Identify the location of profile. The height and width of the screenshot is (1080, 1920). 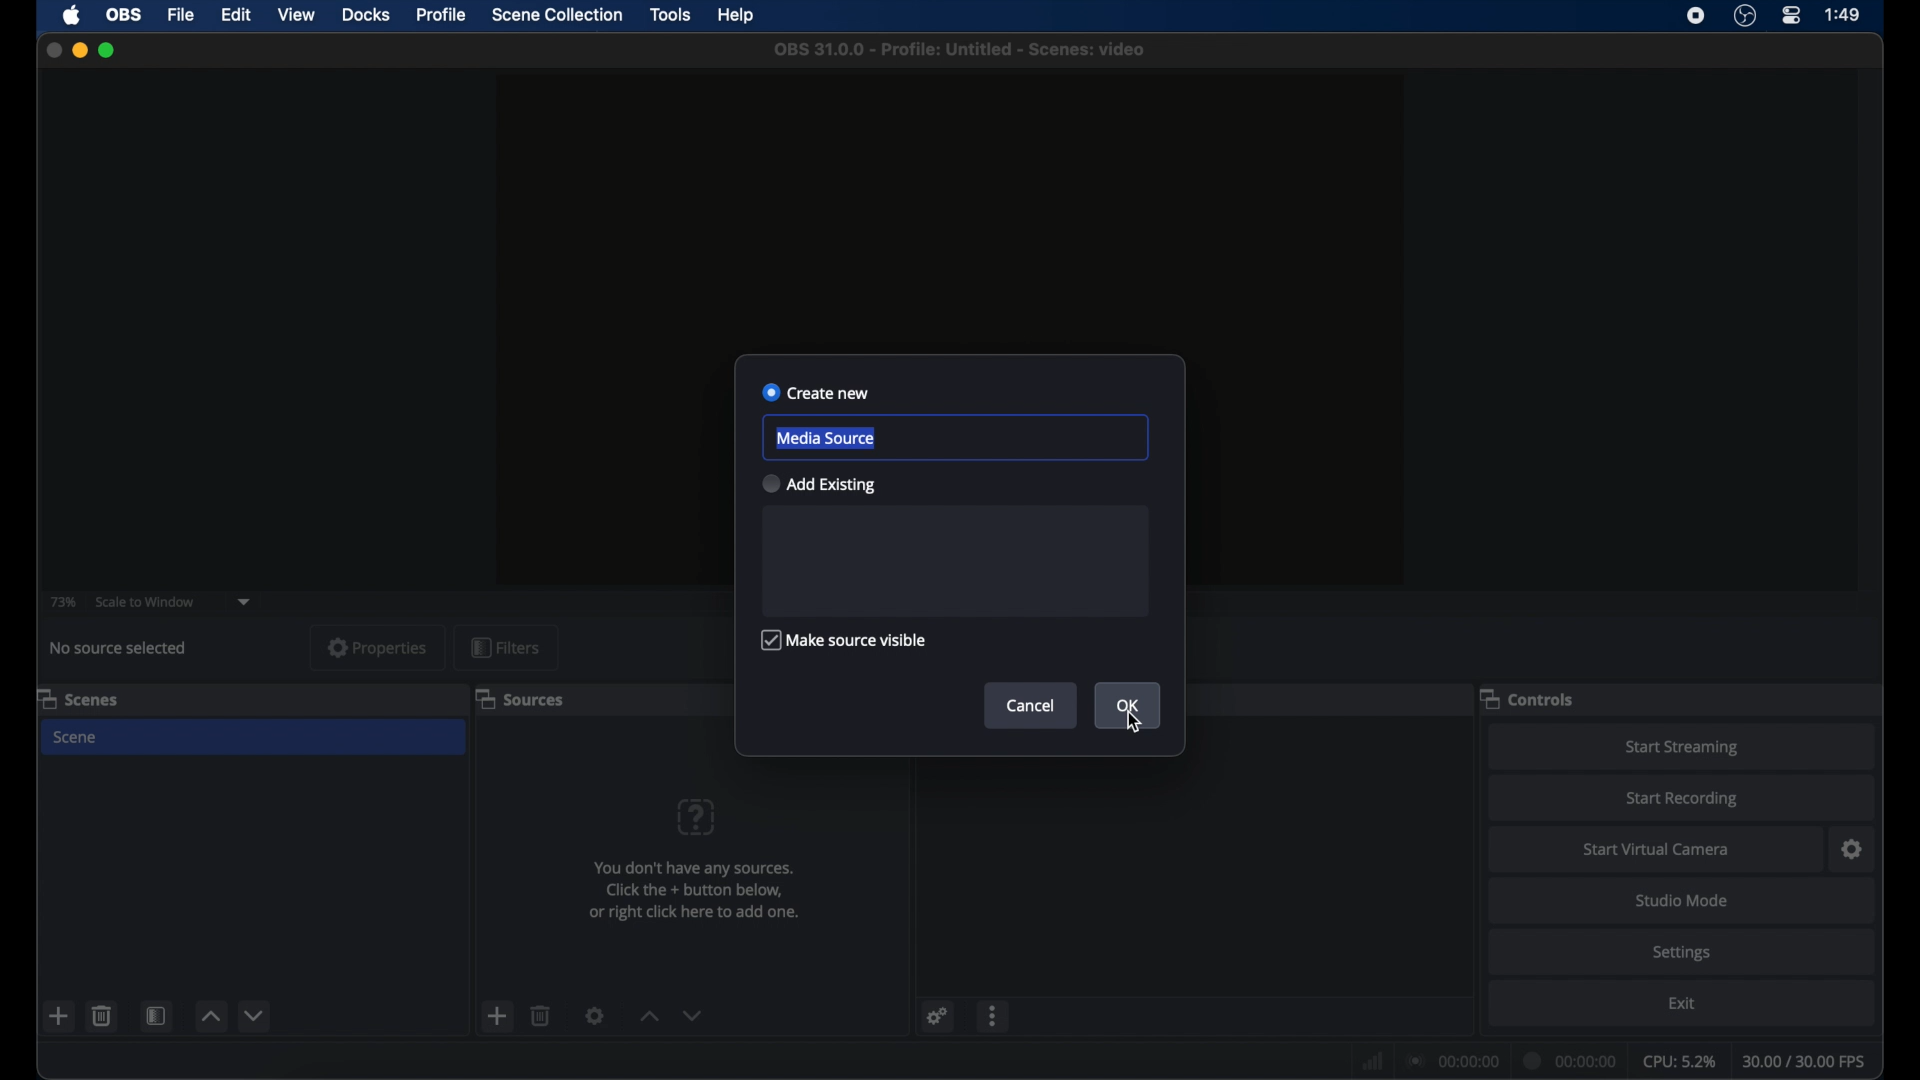
(443, 15).